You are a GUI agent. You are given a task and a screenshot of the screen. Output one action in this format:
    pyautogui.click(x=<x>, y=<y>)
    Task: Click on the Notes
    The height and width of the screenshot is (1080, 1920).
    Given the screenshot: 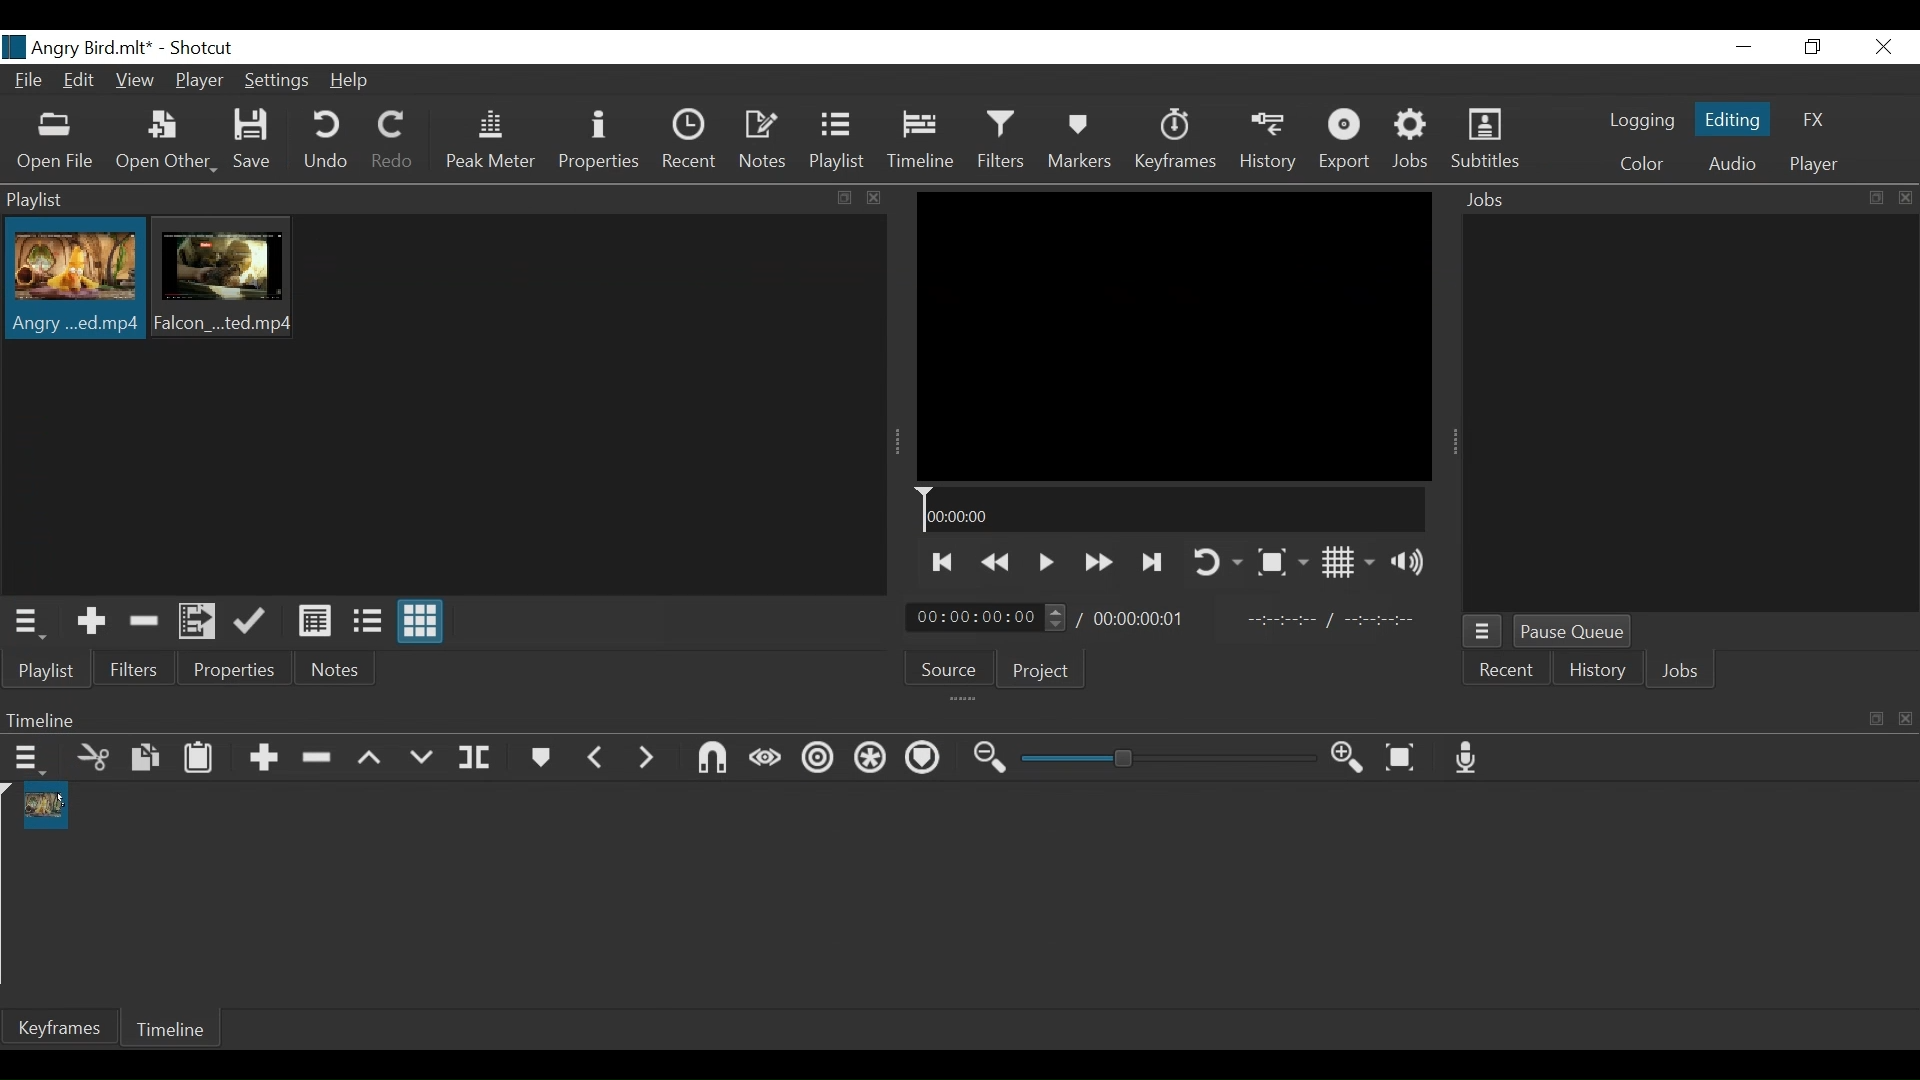 What is the action you would take?
    pyautogui.click(x=763, y=143)
    